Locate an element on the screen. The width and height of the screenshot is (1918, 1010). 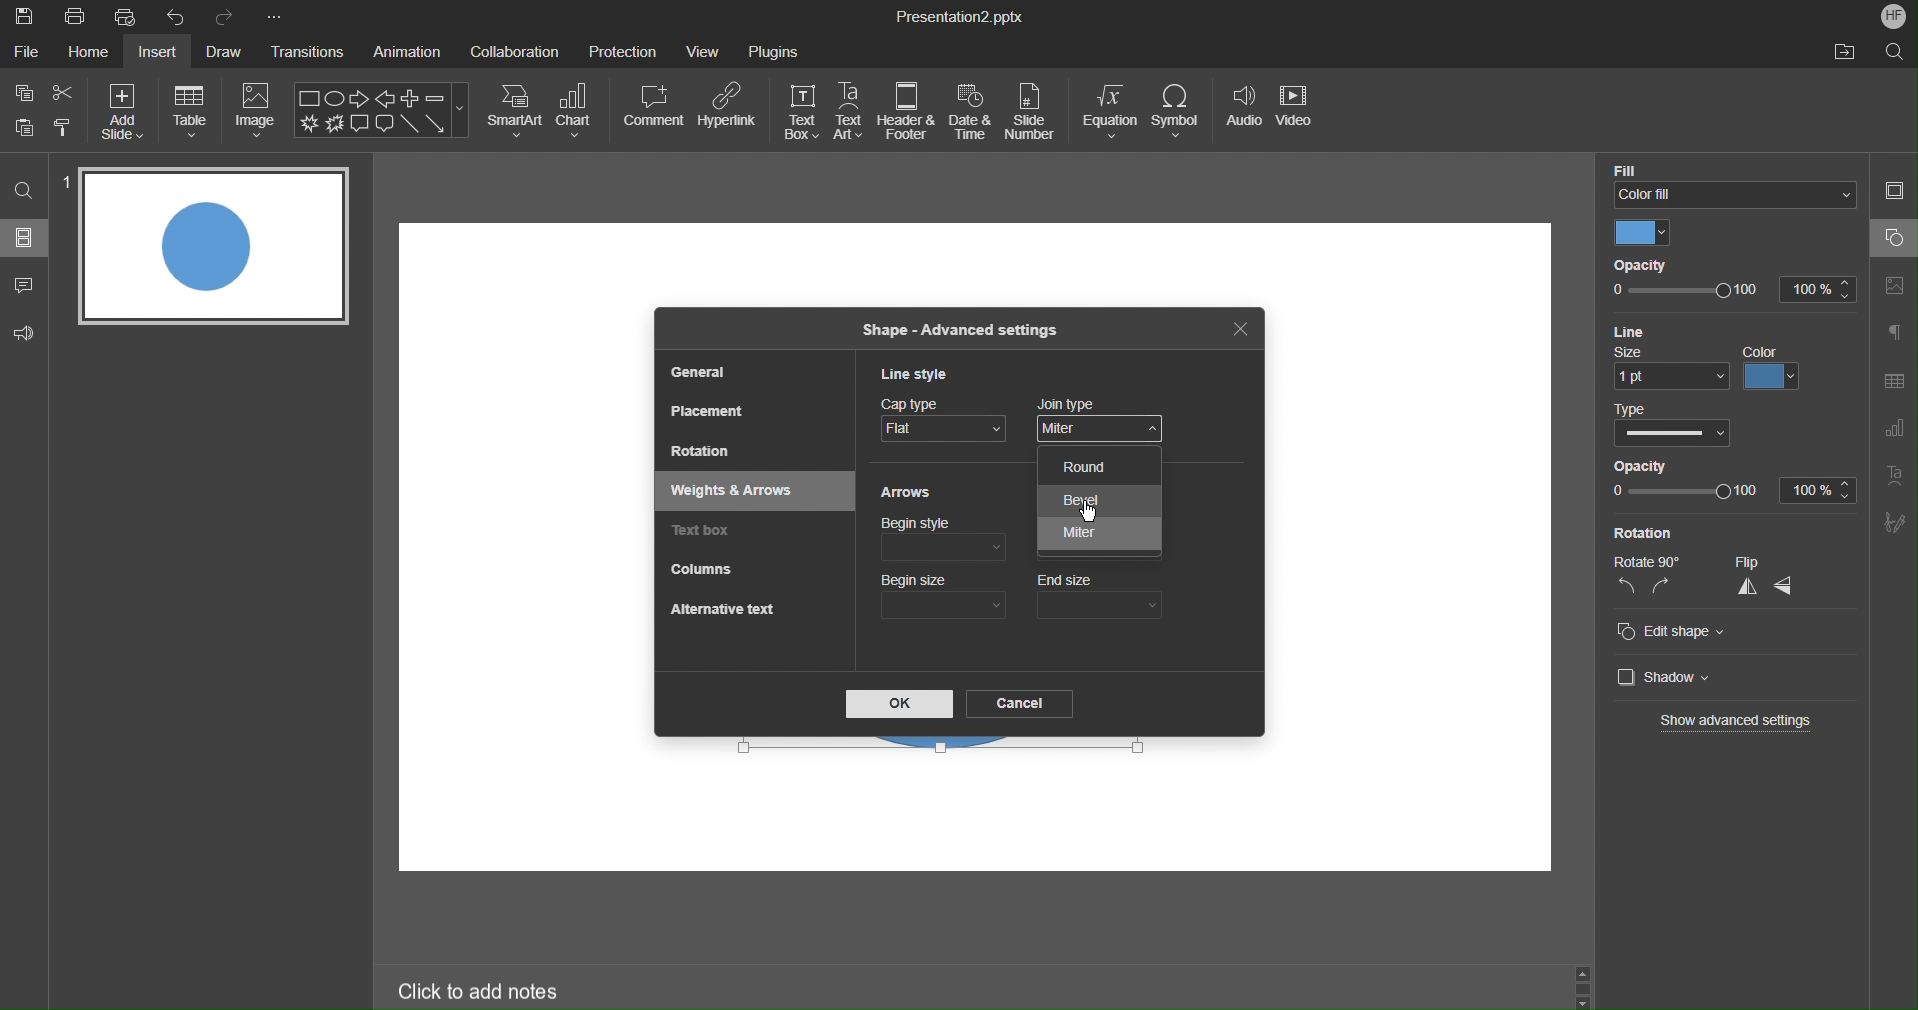
Show advanced settings is located at coordinates (1739, 722).